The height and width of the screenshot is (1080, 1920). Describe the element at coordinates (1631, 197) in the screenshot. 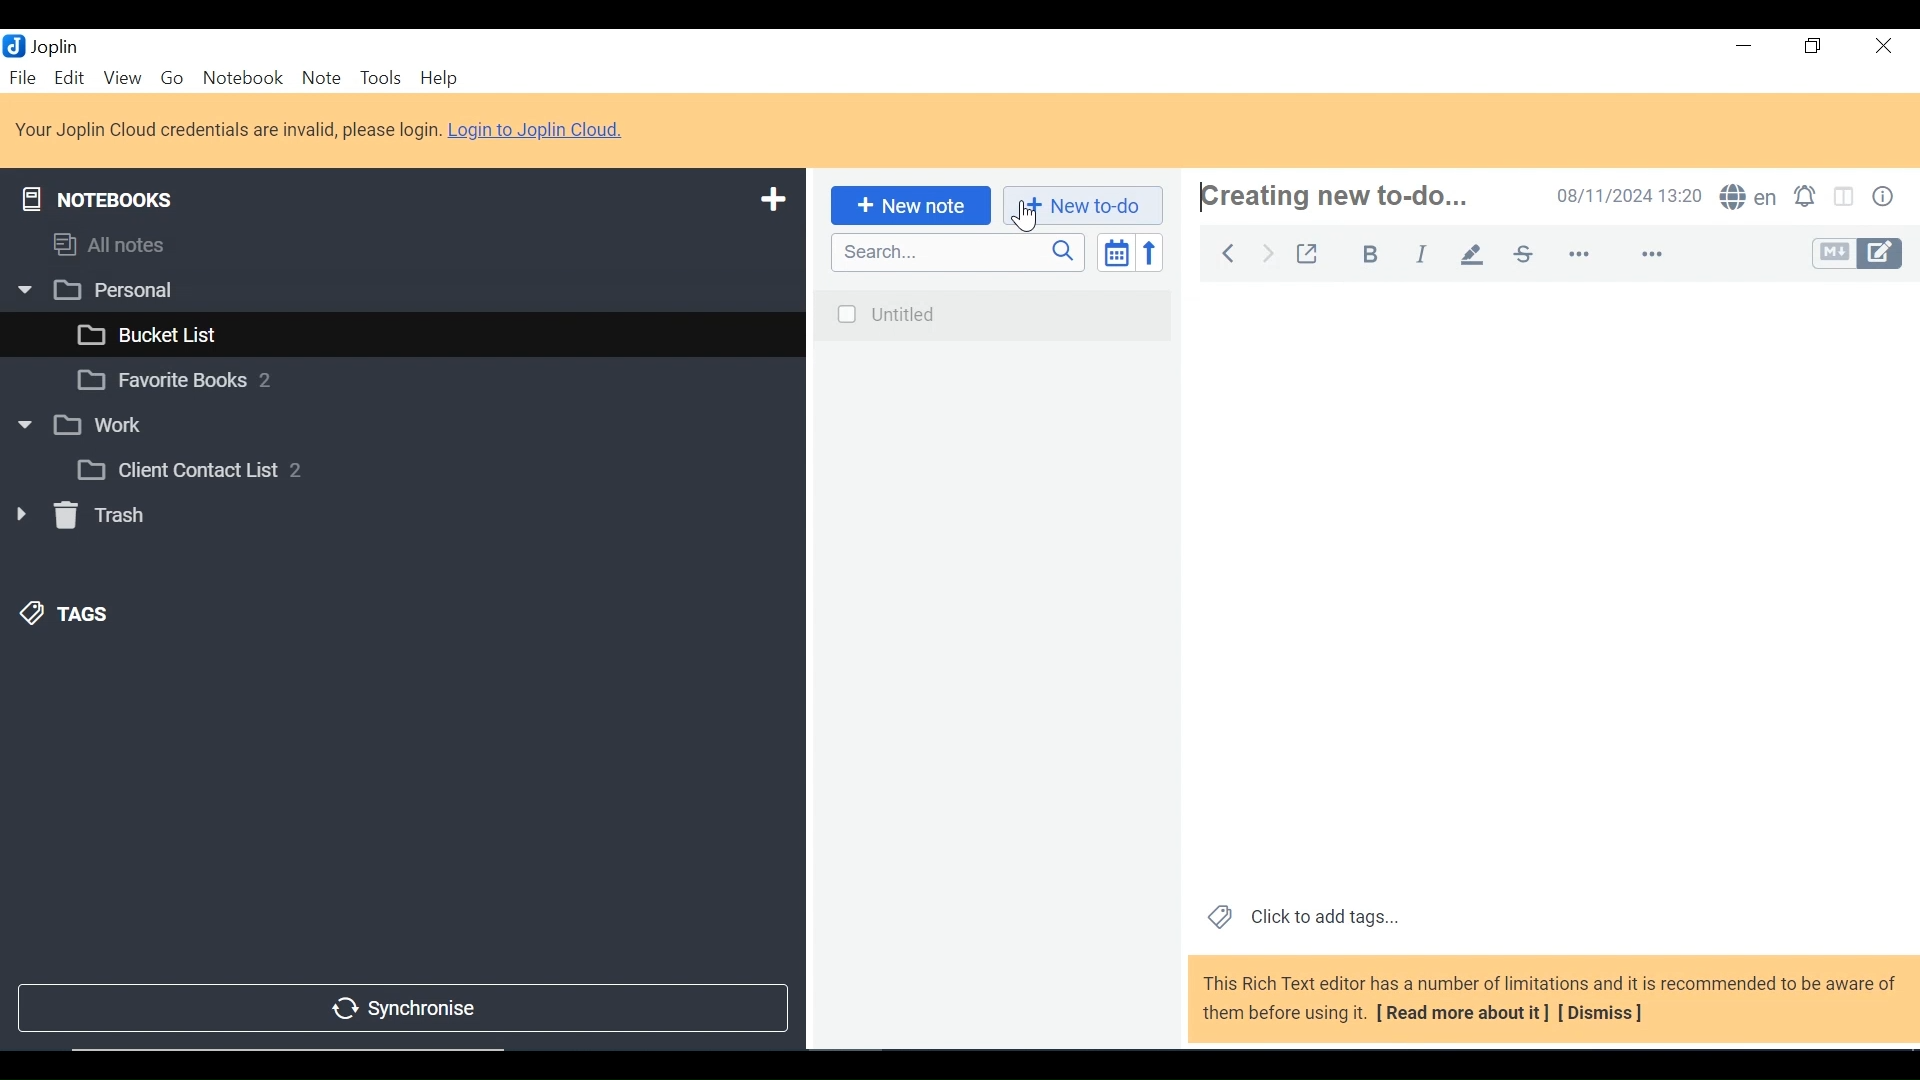

I see `Date and Time` at that location.